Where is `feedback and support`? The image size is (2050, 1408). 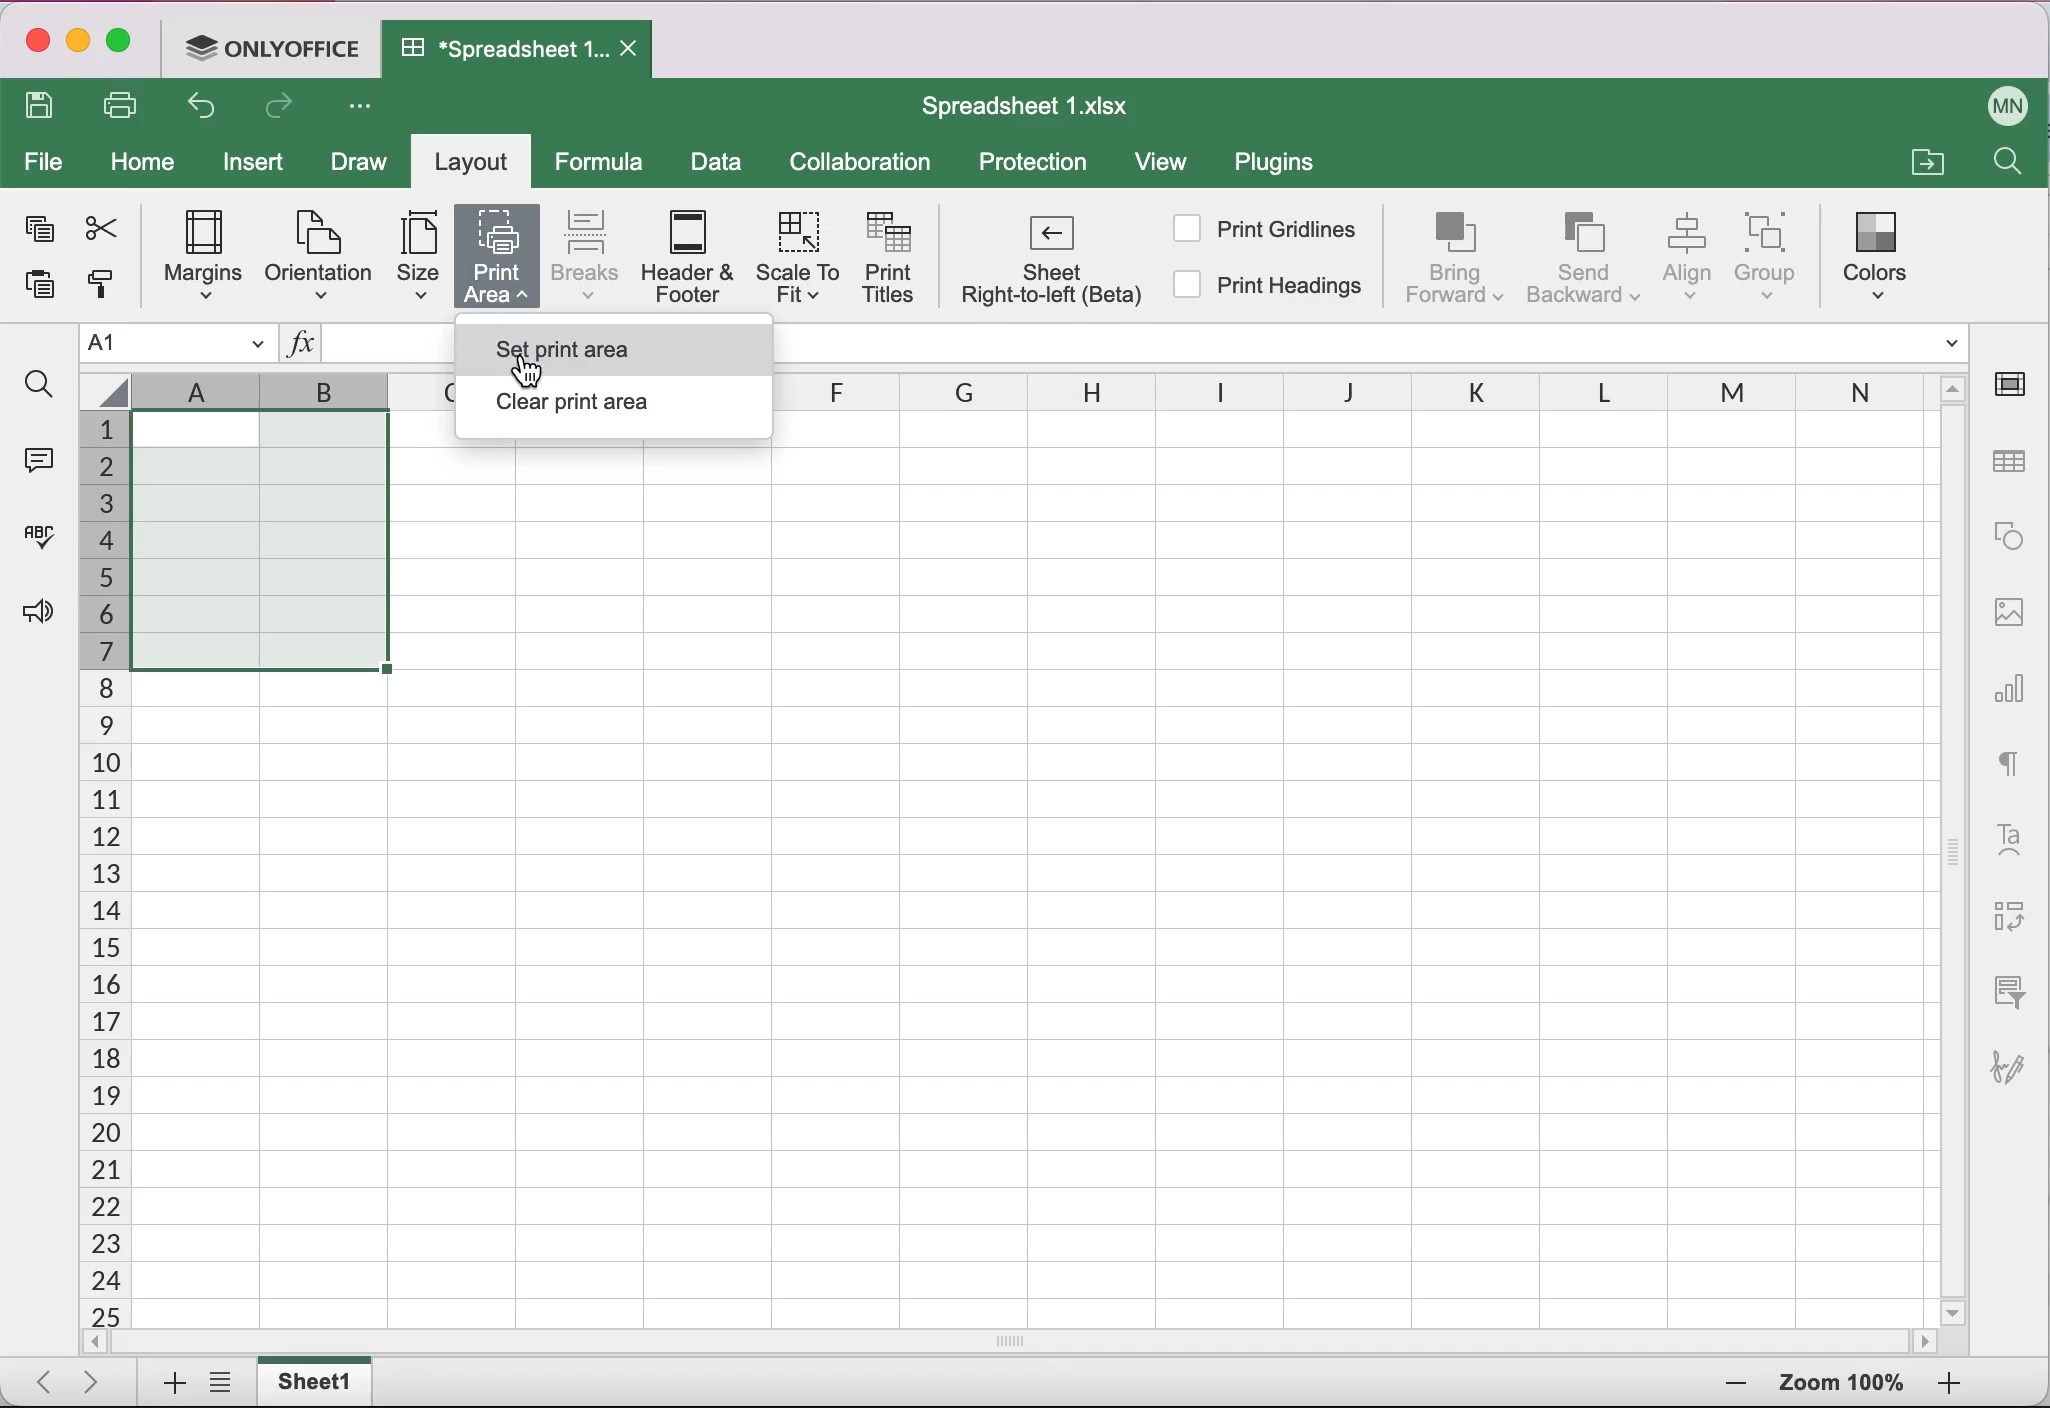 feedback and support is located at coordinates (32, 614).